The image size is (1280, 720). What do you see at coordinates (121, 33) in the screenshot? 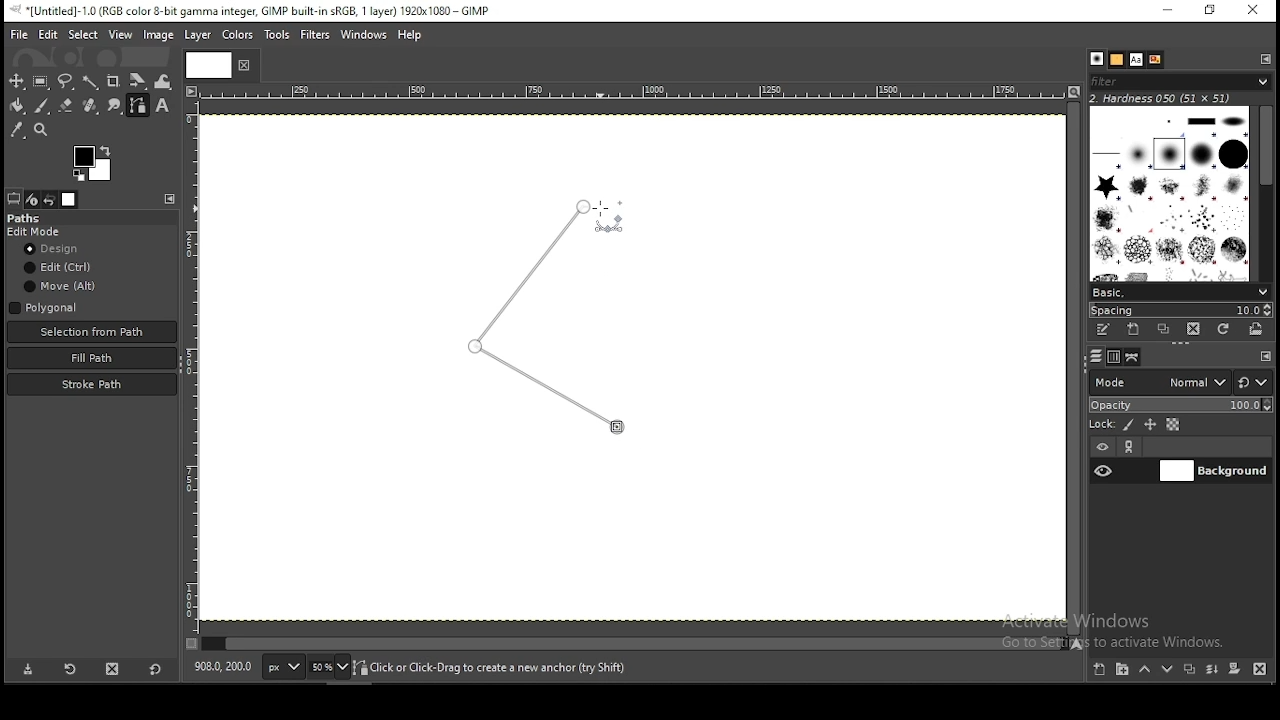
I see `view` at bounding box center [121, 33].